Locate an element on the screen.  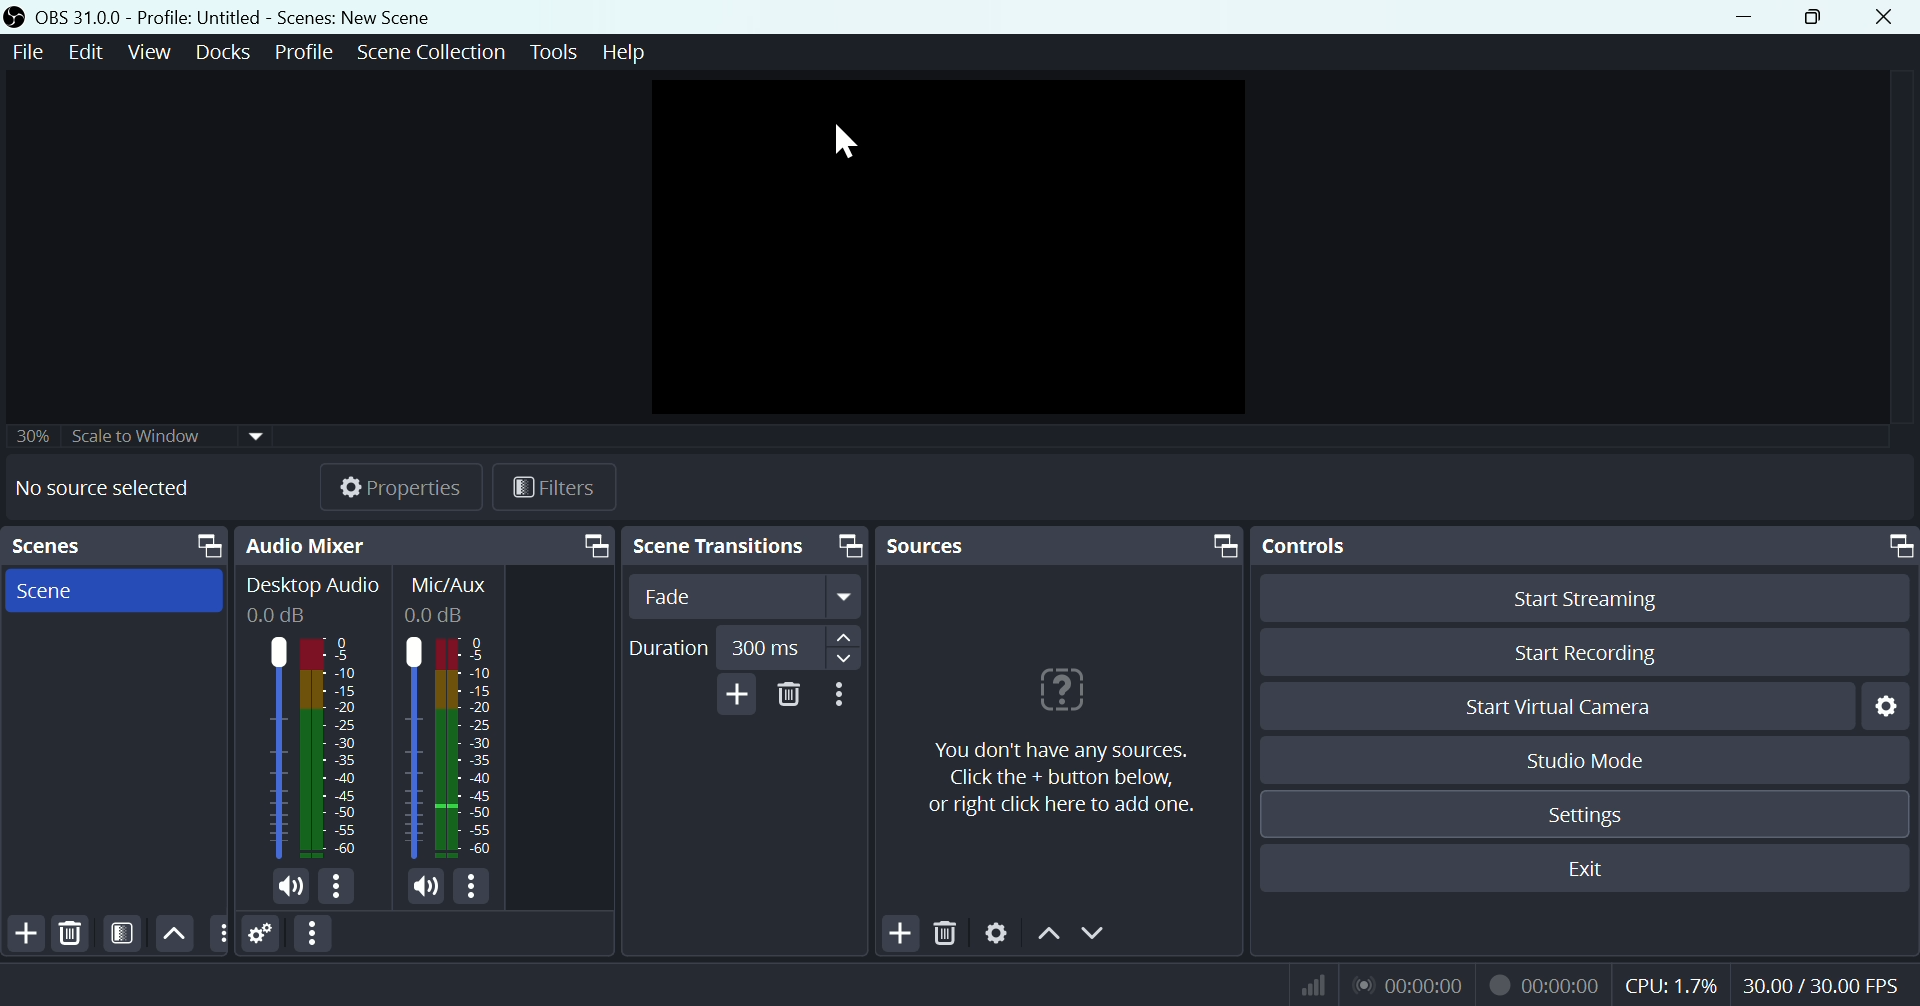
Docks is located at coordinates (226, 50).